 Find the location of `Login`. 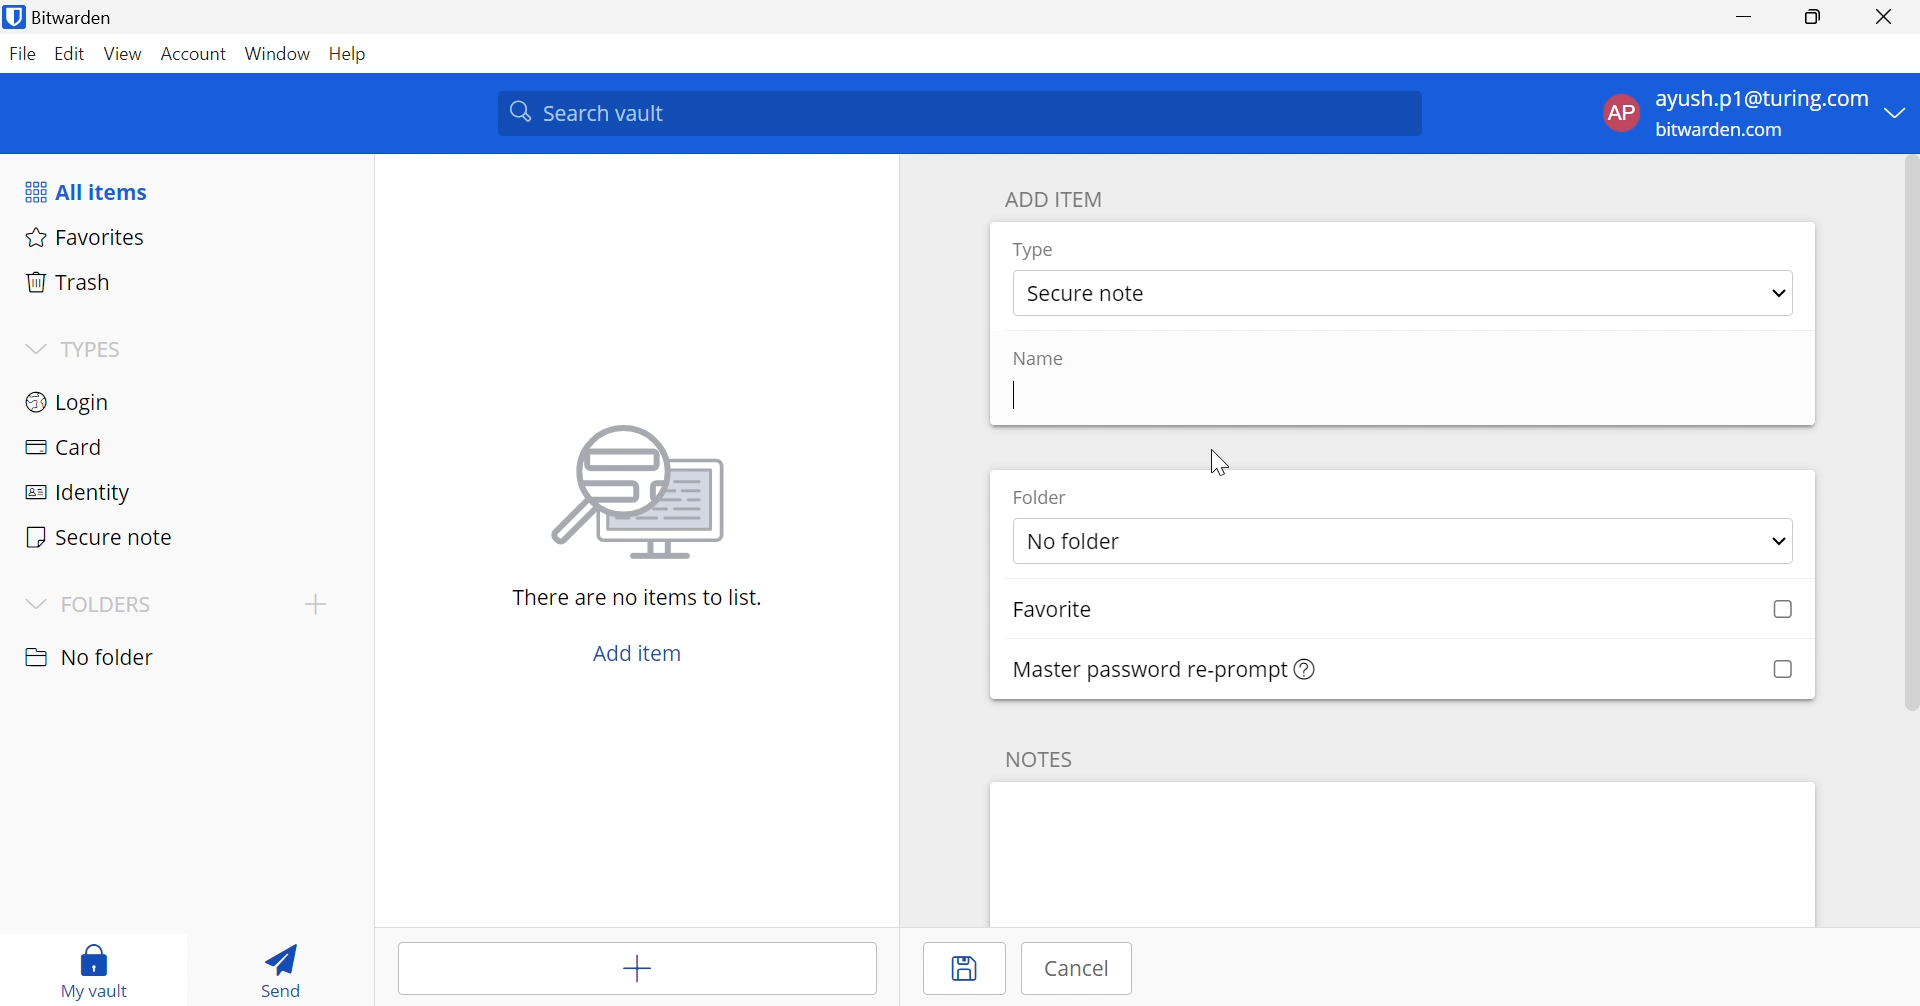

Login is located at coordinates (181, 401).